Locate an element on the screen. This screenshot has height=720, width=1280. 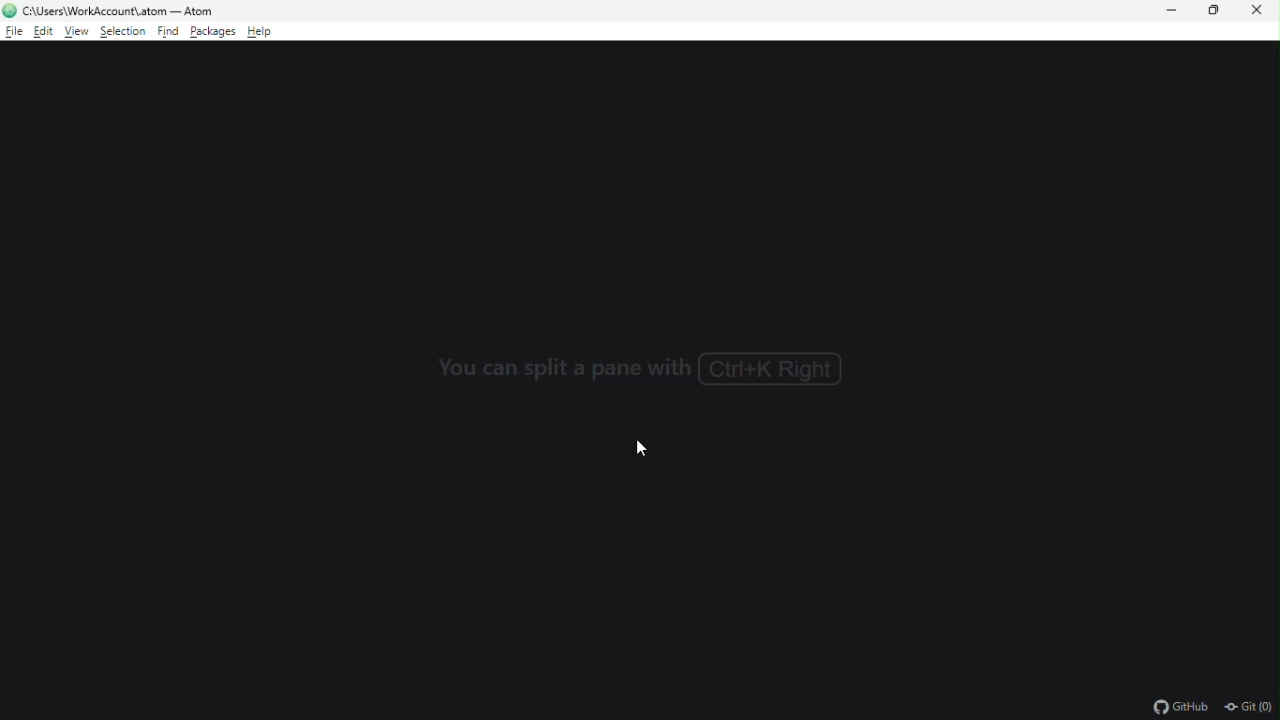
cursor is located at coordinates (647, 448).